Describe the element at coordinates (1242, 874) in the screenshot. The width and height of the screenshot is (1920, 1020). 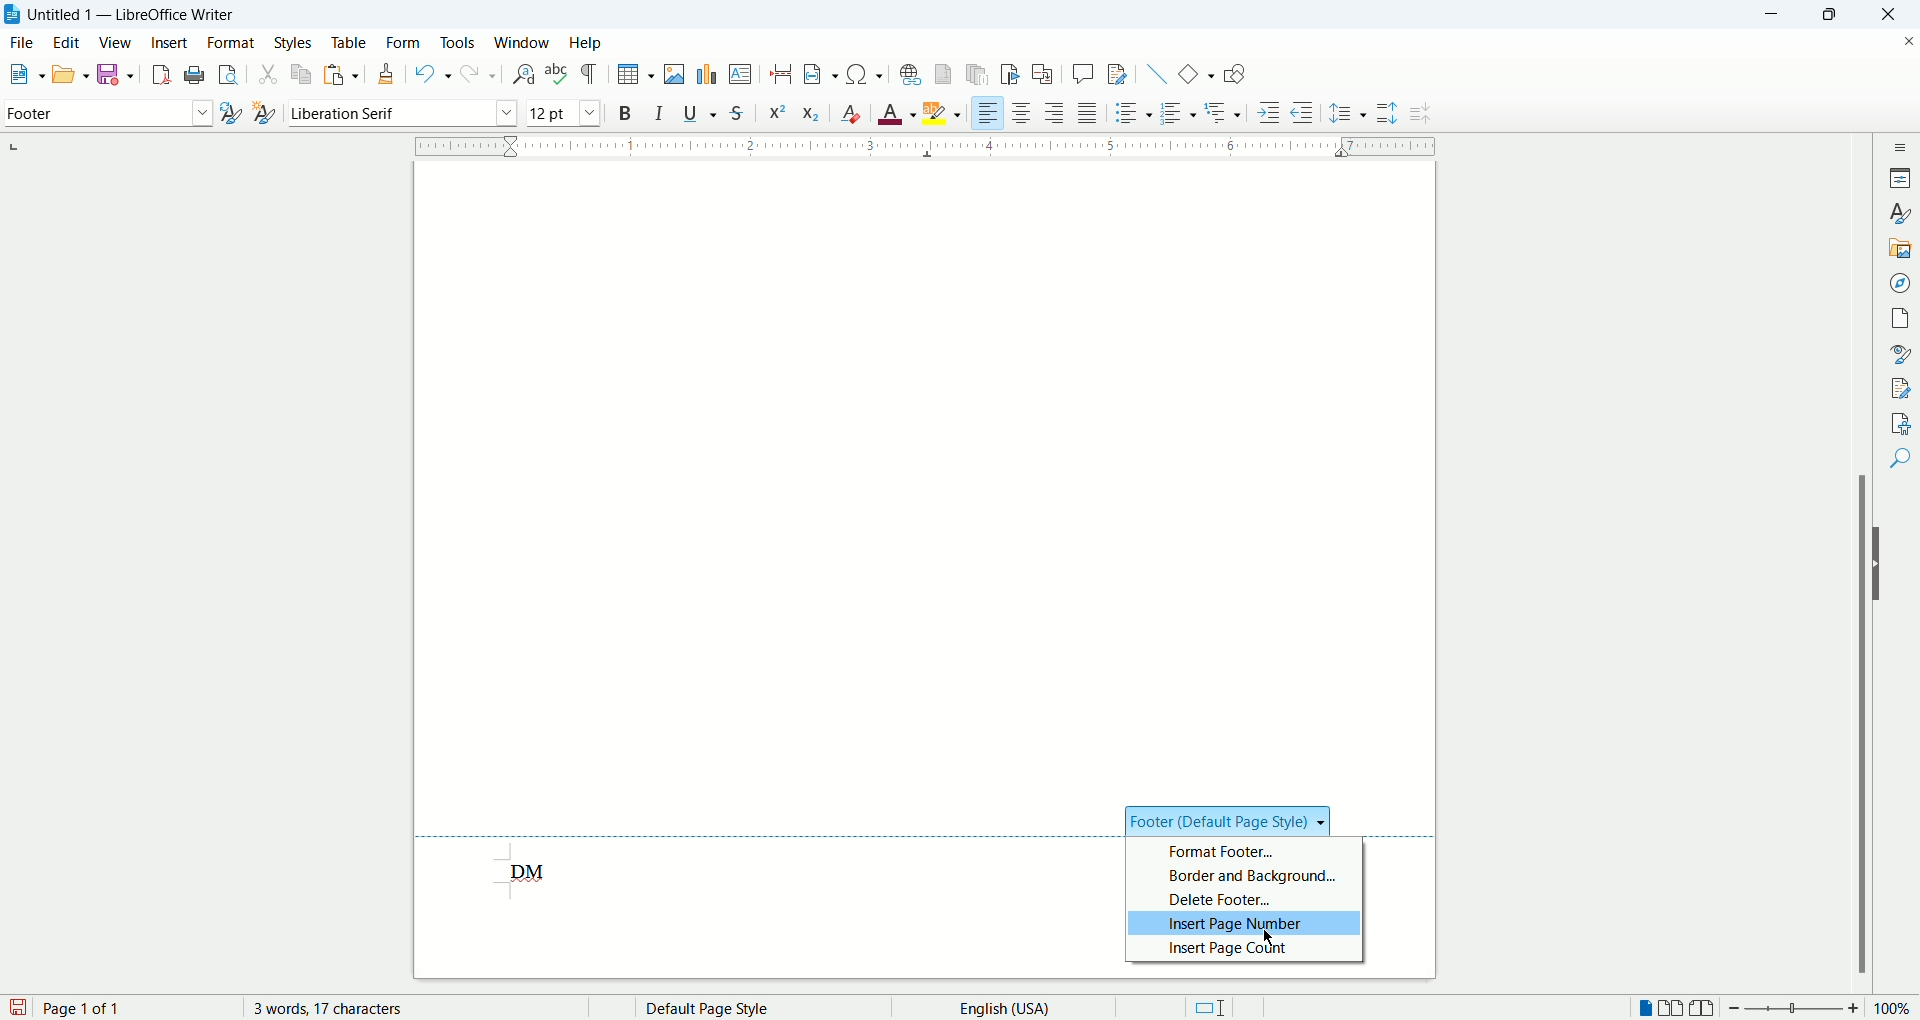
I see `border and background` at that location.